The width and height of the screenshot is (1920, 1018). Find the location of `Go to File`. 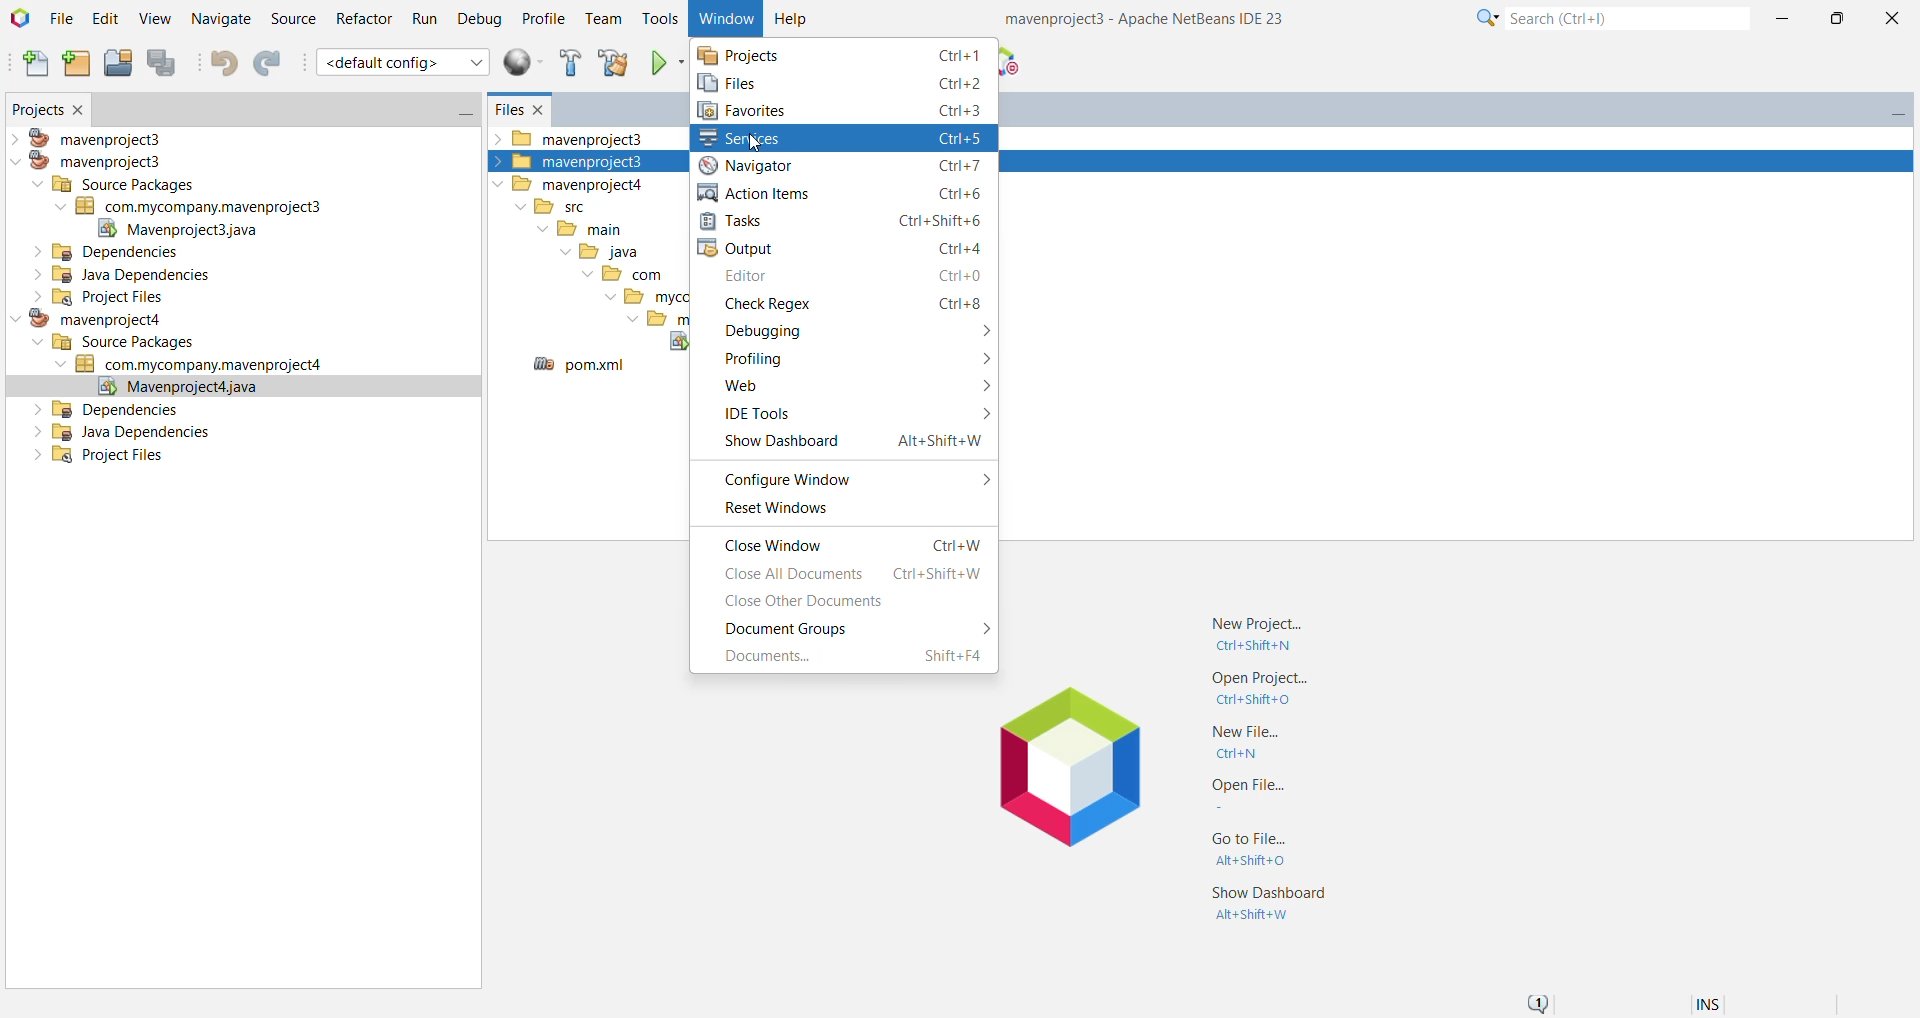

Go to File is located at coordinates (1249, 847).